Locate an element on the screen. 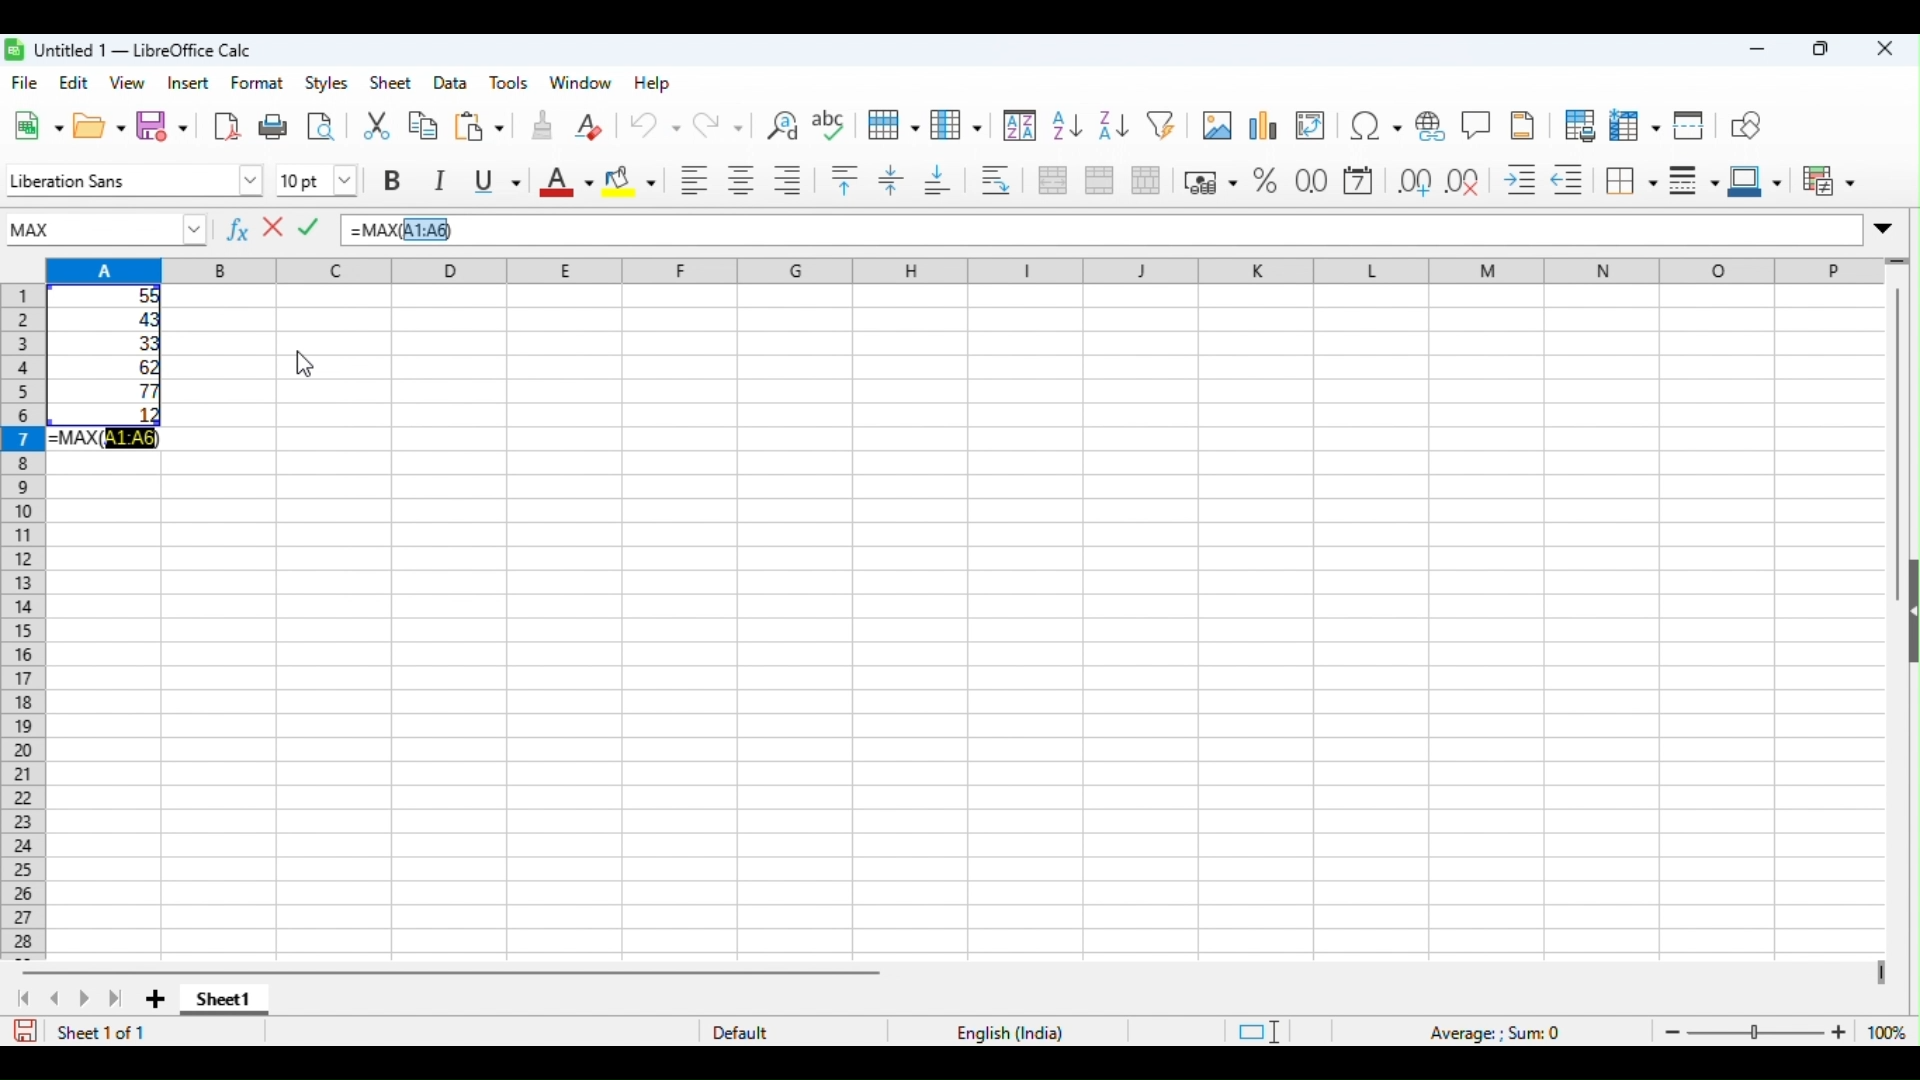 The height and width of the screenshot is (1080, 1920). define print area is located at coordinates (1579, 123).